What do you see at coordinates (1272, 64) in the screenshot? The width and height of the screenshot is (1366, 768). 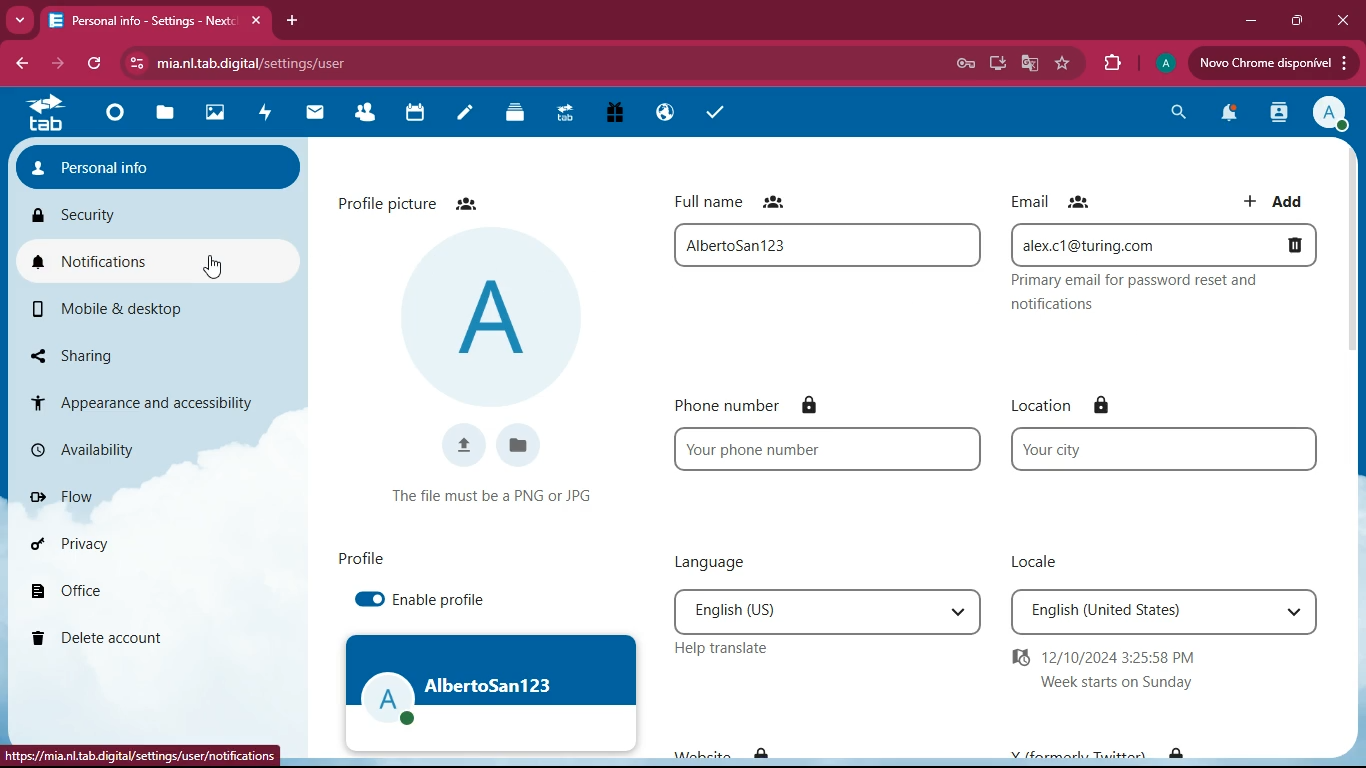 I see `update` at bounding box center [1272, 64].